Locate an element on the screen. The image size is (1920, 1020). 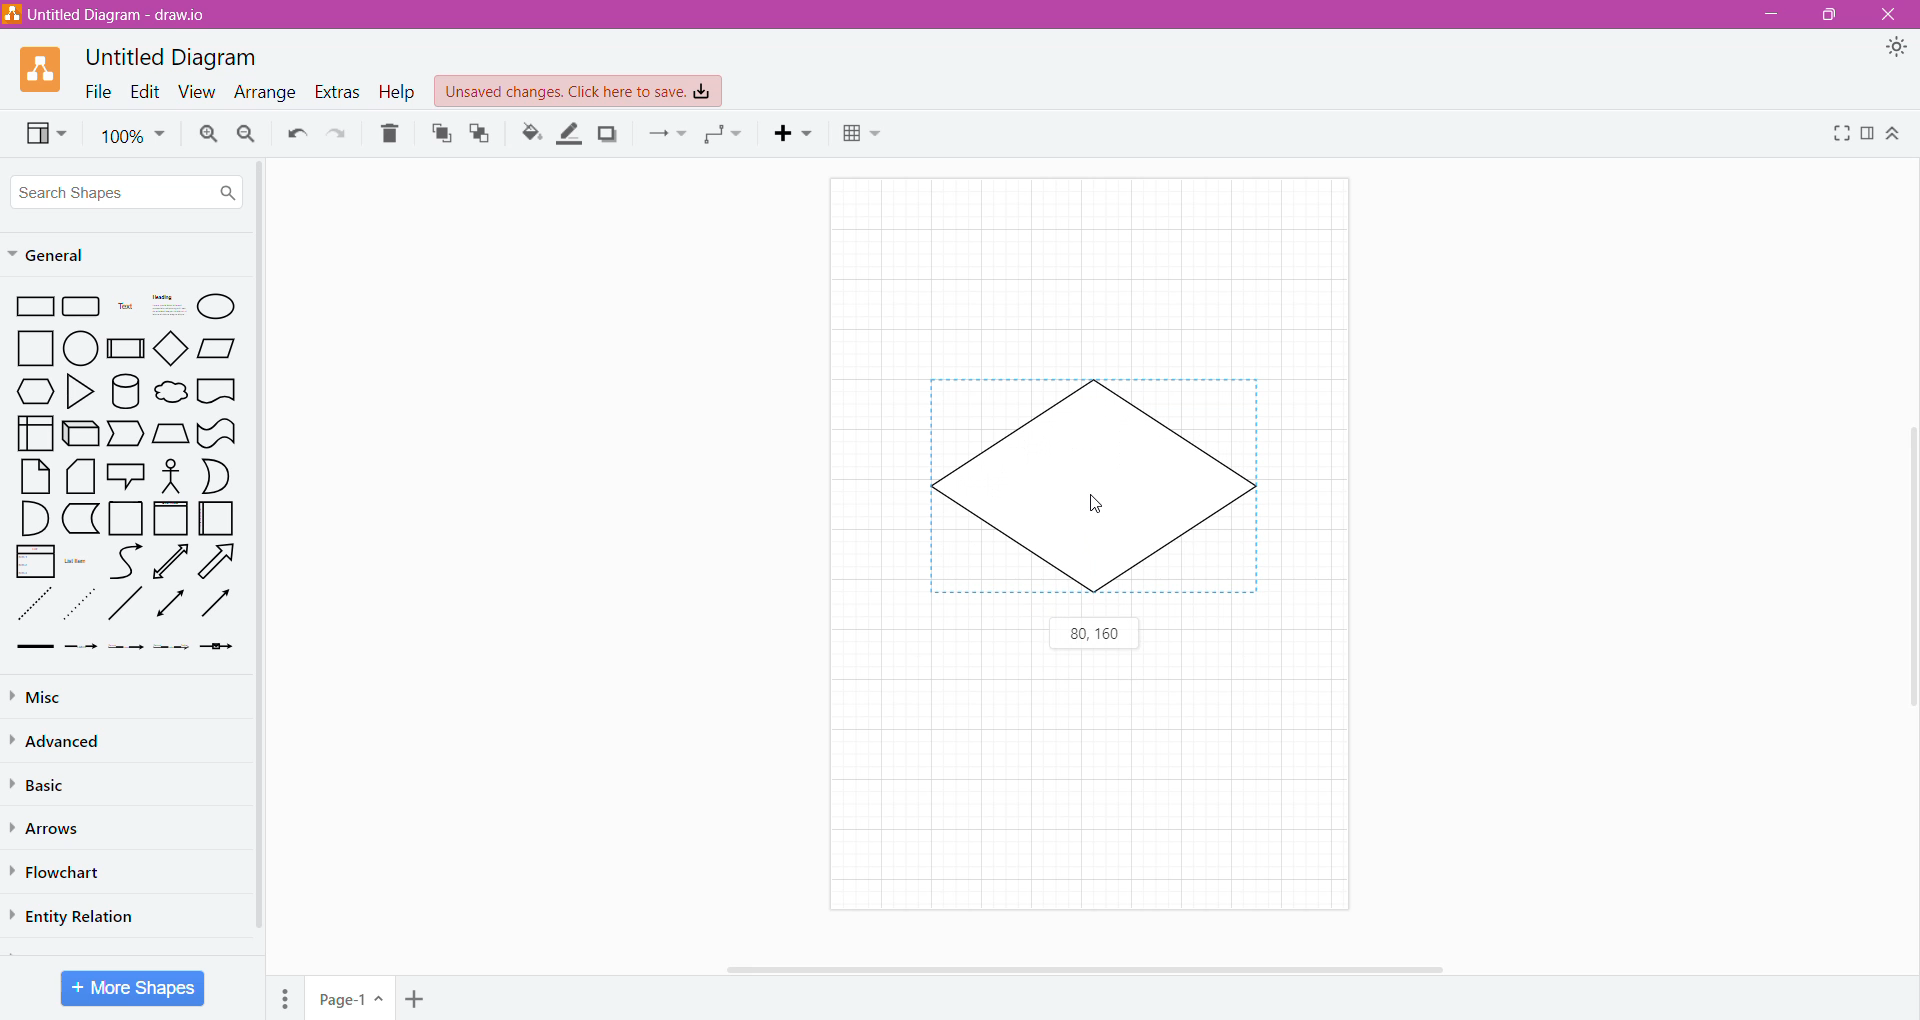
Untitled Diagram is located at coordinates (176, 56).